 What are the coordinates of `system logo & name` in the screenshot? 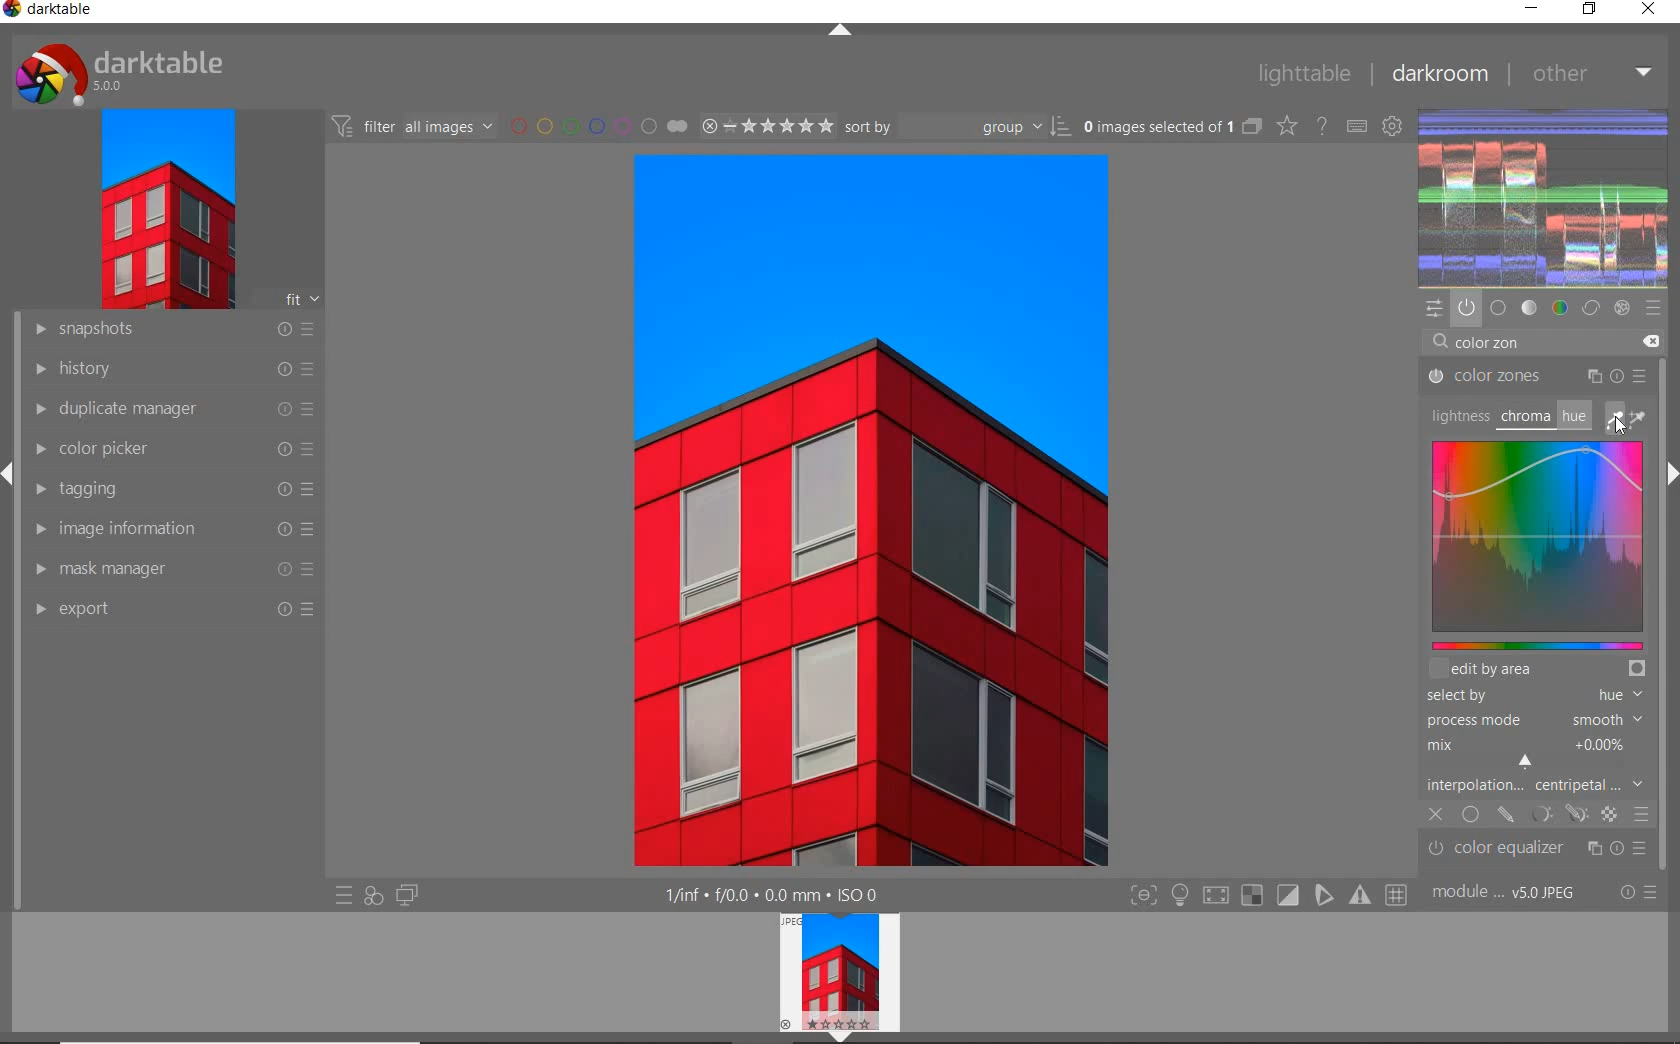 It's located at (123, 74).